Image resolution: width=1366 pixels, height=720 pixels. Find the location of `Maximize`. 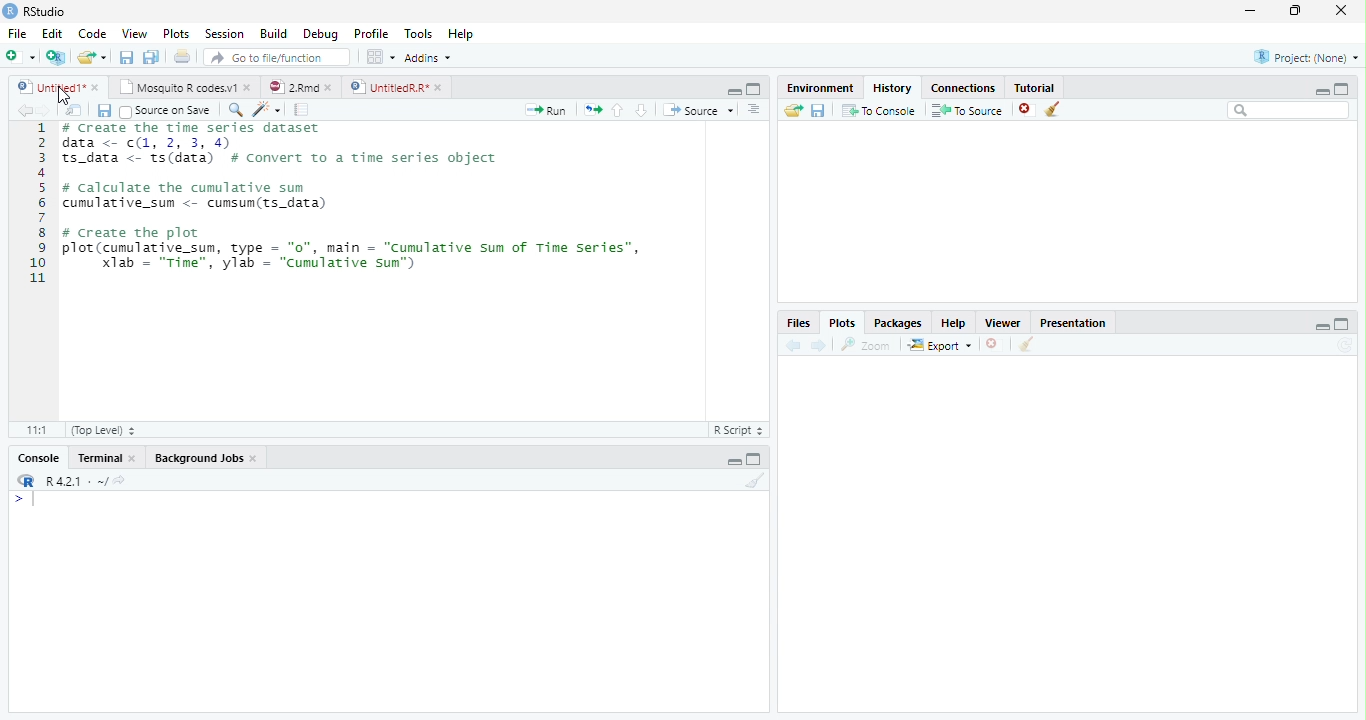

Maximize is located at coordinates (756, 460).